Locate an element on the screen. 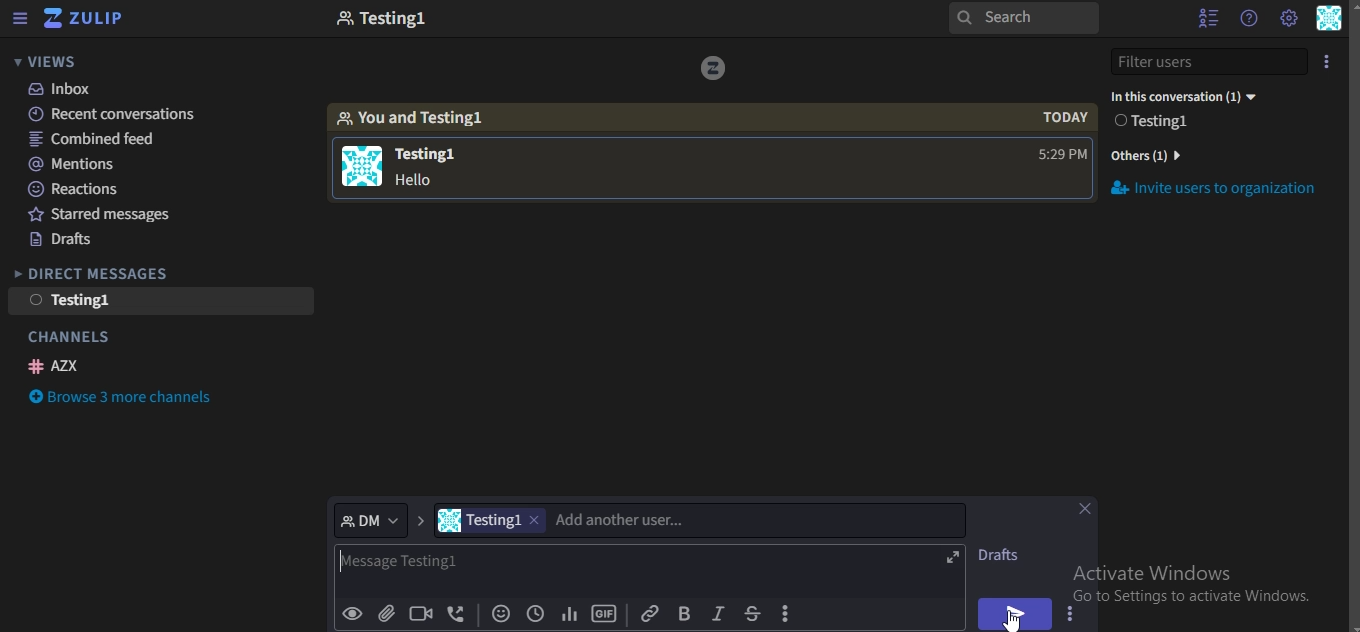 The height and width of the screenshot is (632, 1360). expand is located at coordinates (953, 558).